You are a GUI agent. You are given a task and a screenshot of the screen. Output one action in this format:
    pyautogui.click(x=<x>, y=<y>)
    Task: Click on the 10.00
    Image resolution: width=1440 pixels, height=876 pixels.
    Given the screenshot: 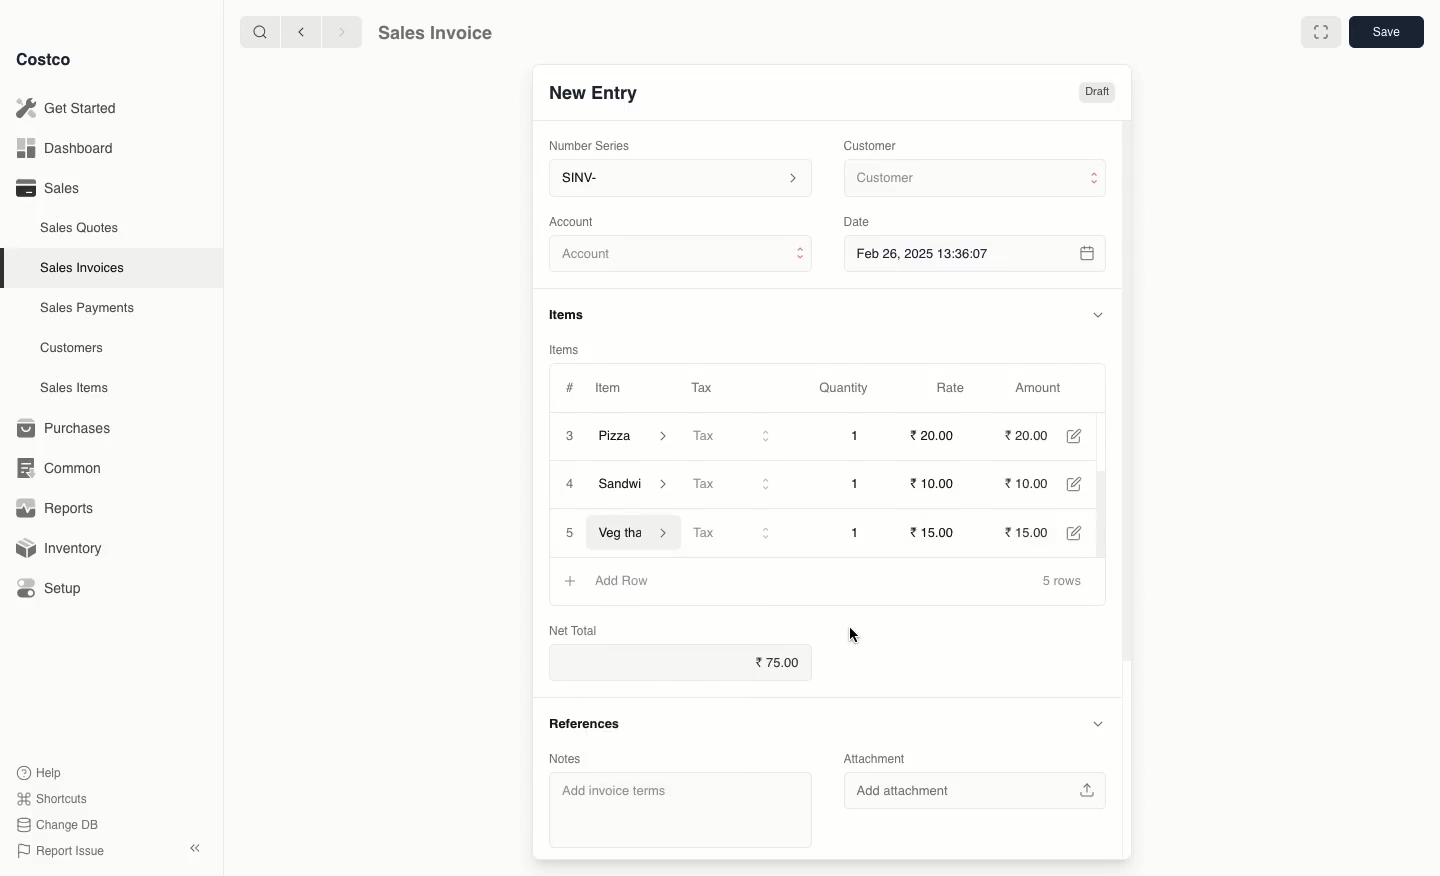 What is the action you would take?
    pyautogui.click(x=1036, y=485)
    